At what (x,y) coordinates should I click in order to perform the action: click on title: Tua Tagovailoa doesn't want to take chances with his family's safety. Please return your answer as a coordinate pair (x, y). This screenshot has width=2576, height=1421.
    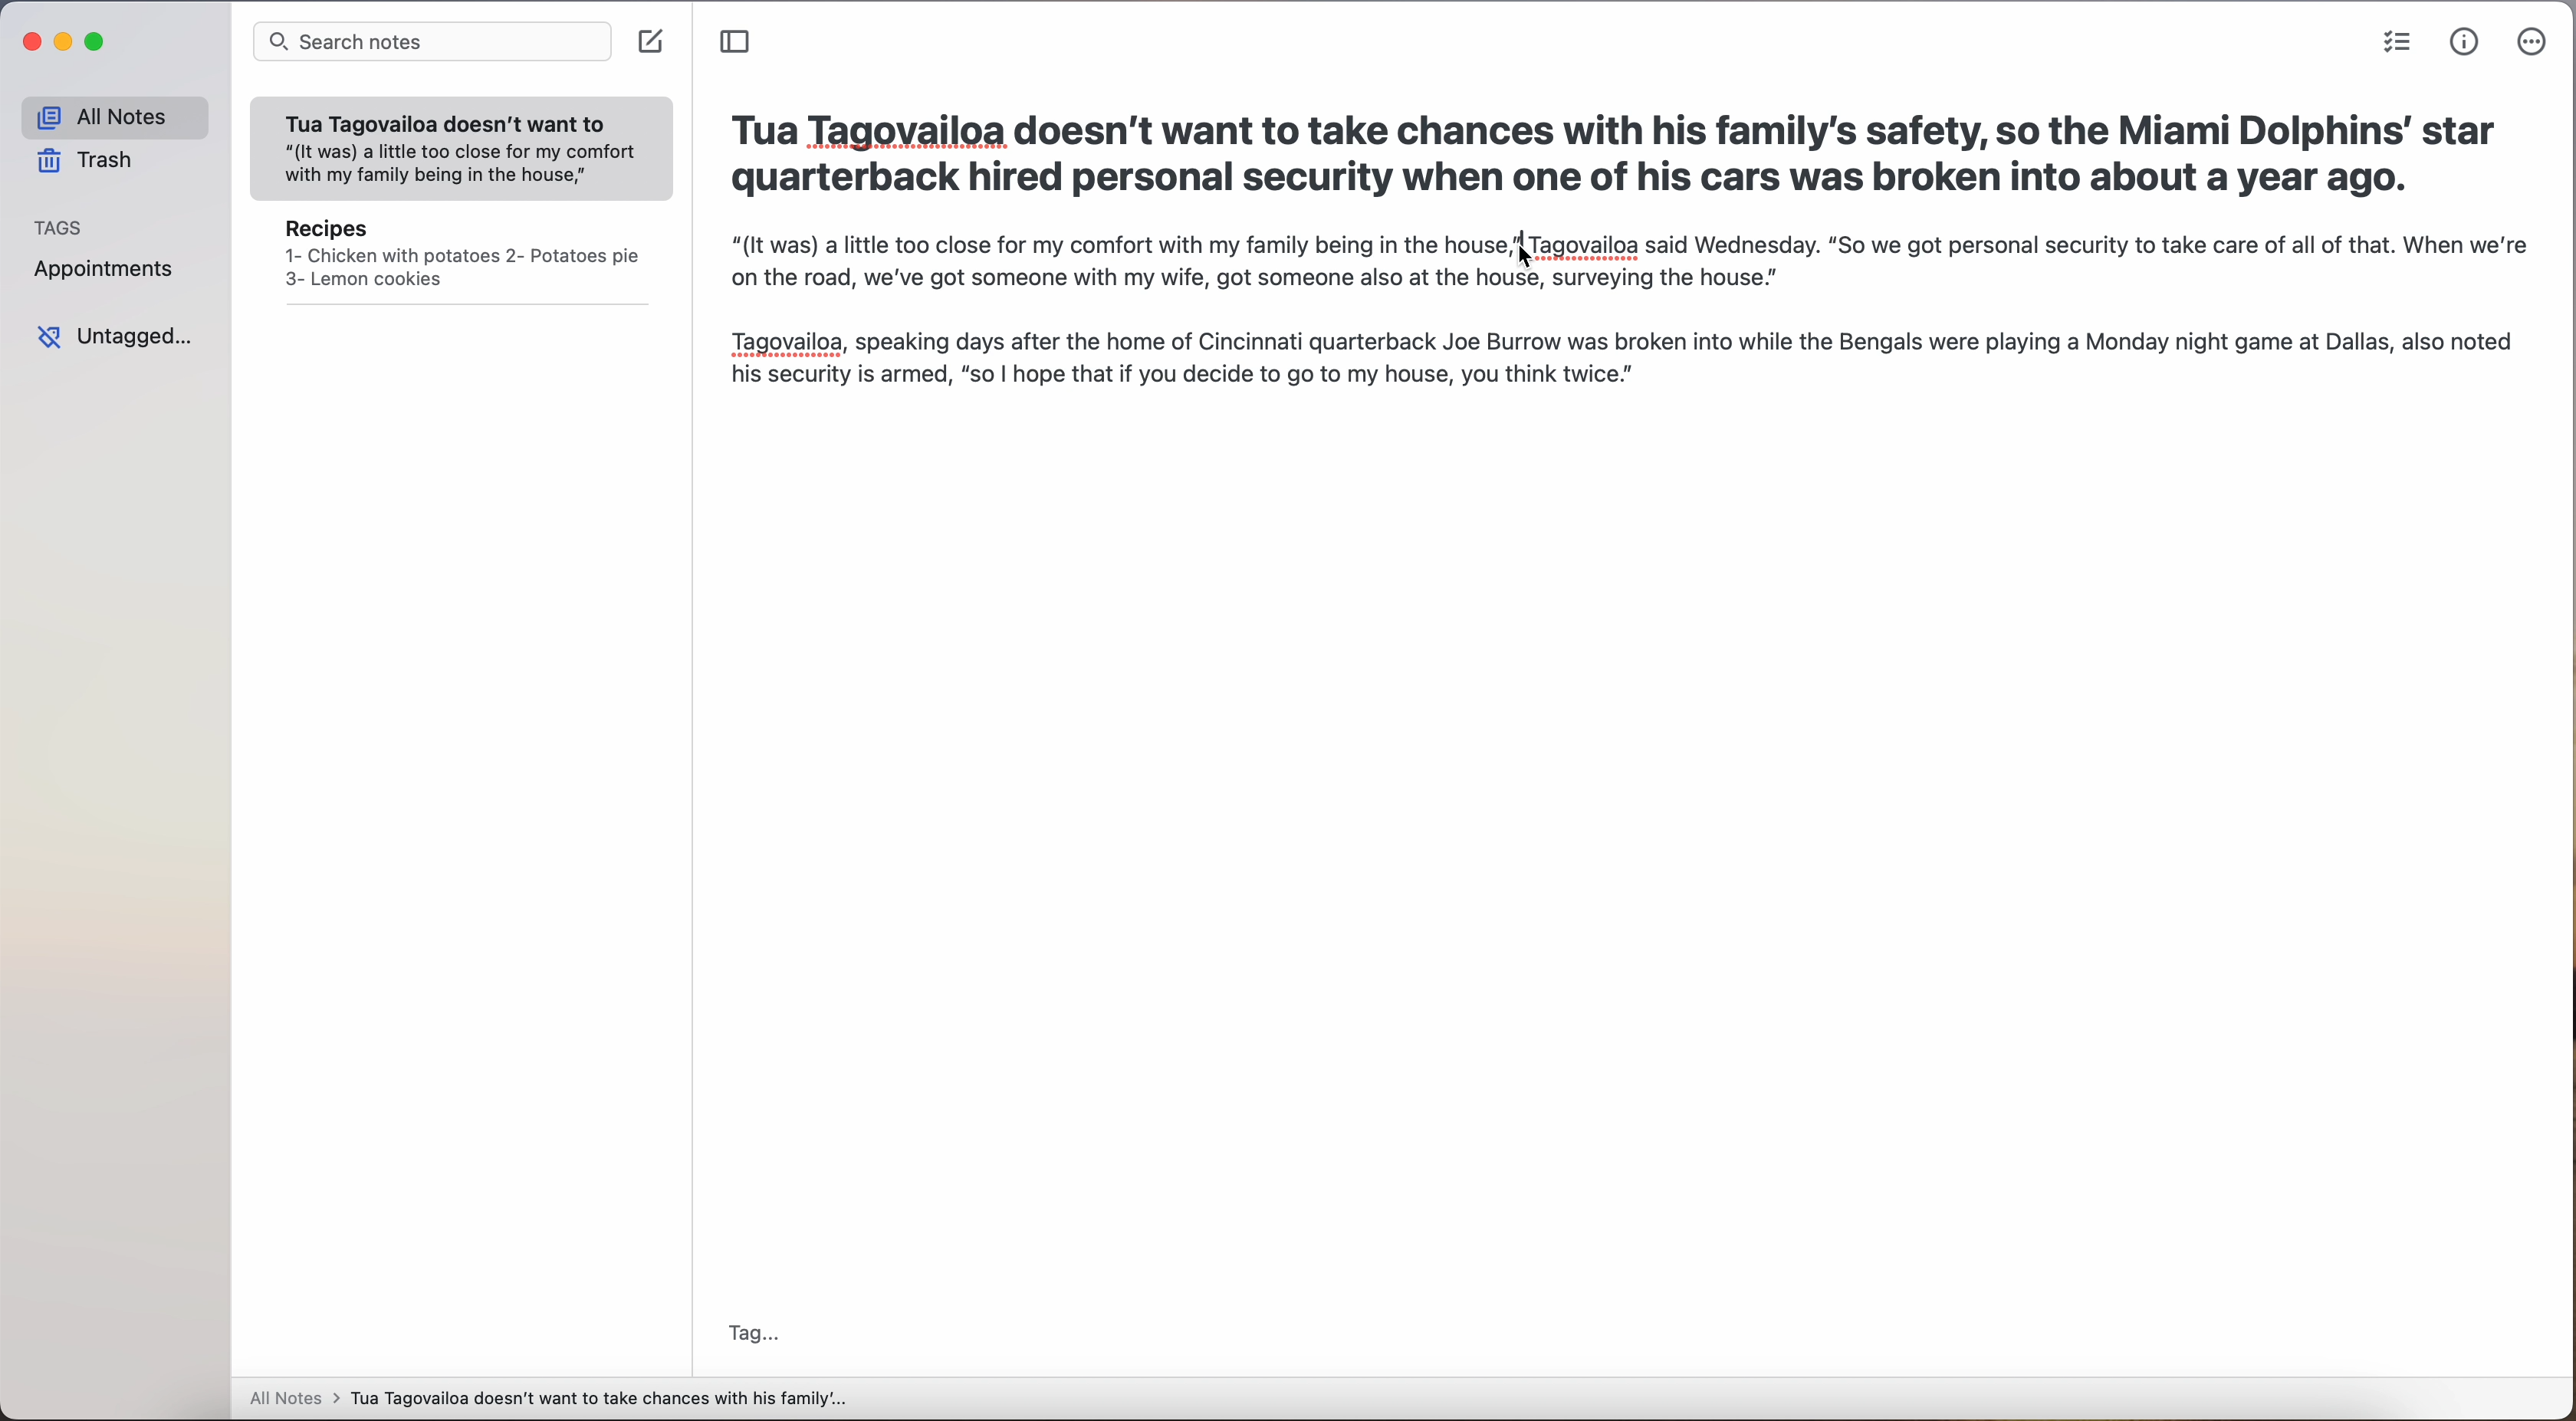
    Looking at the image, I should click on (1615, 160).